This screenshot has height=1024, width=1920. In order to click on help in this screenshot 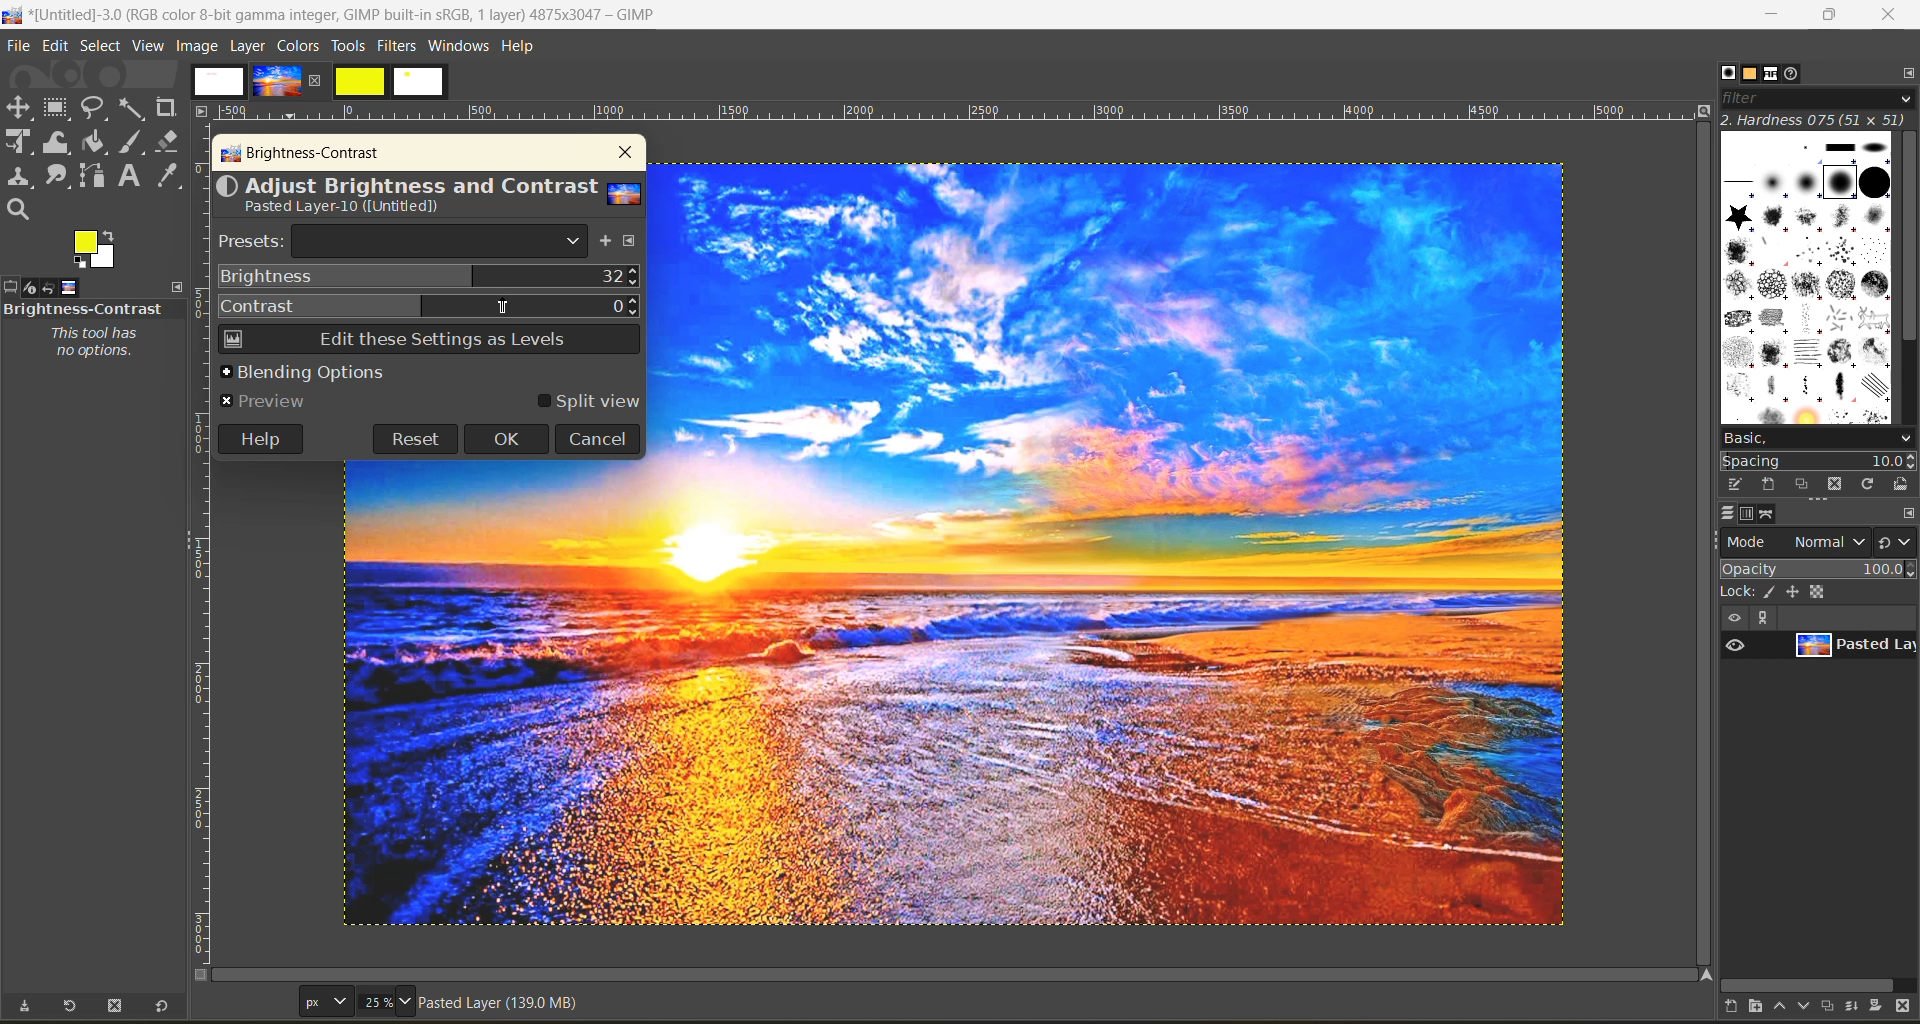, I will do `click(259, 437)`.